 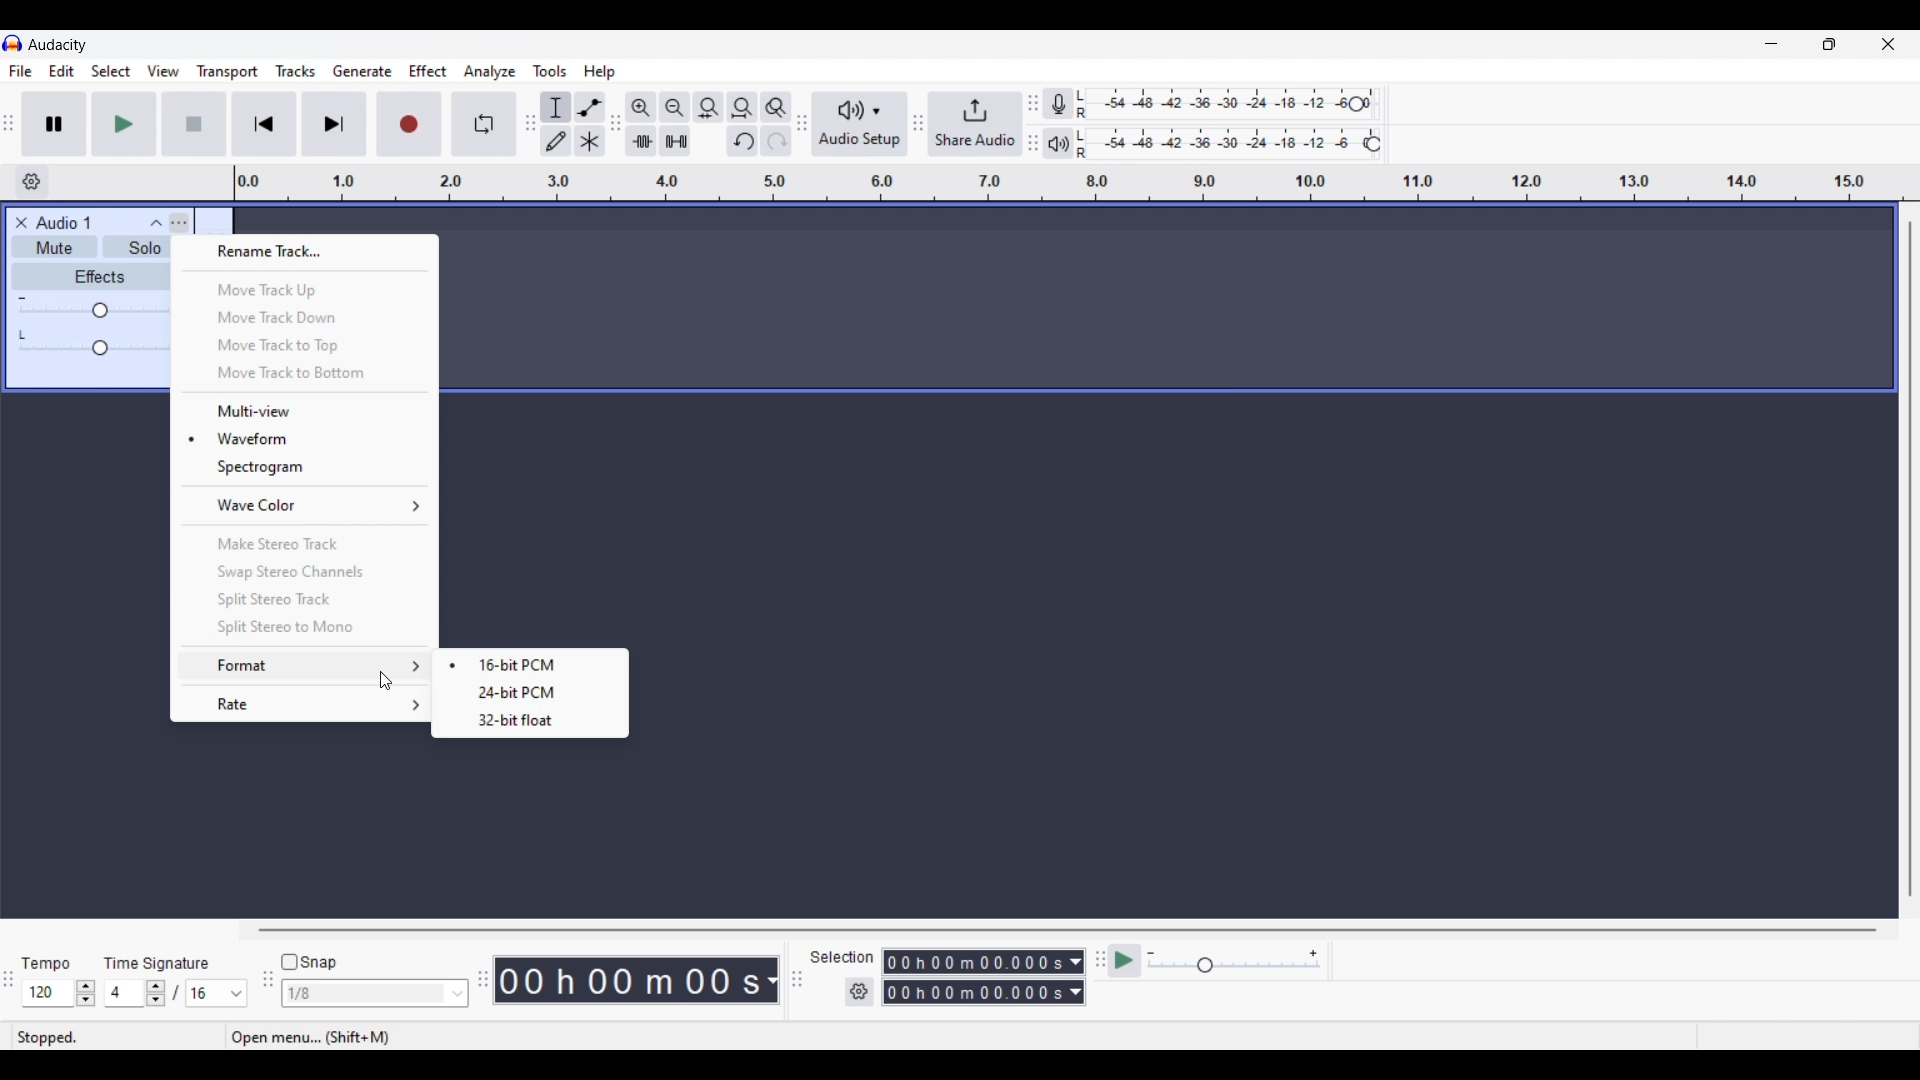 What do you see at coordinates (590, 142) in the screenshot?
I see `Multitool` at bounding box center [590, 142].